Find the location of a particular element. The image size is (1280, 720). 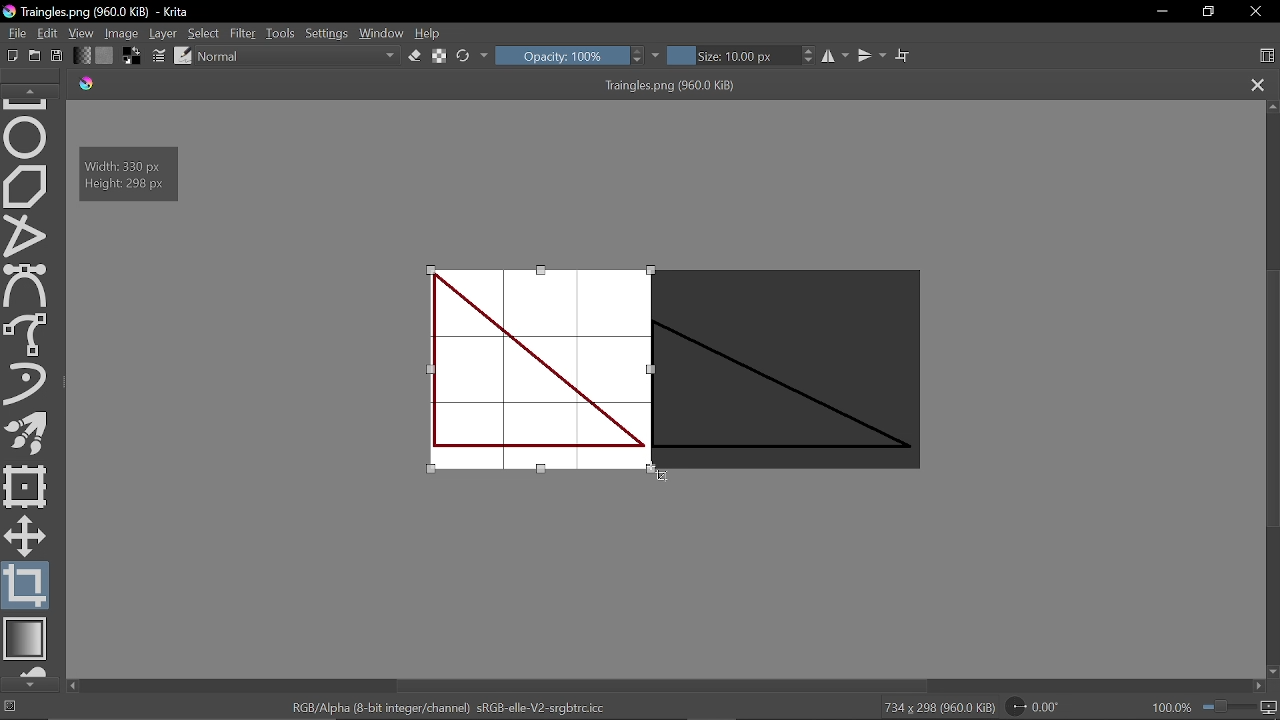

Scroll bar is located at coordinates (1271, 401).